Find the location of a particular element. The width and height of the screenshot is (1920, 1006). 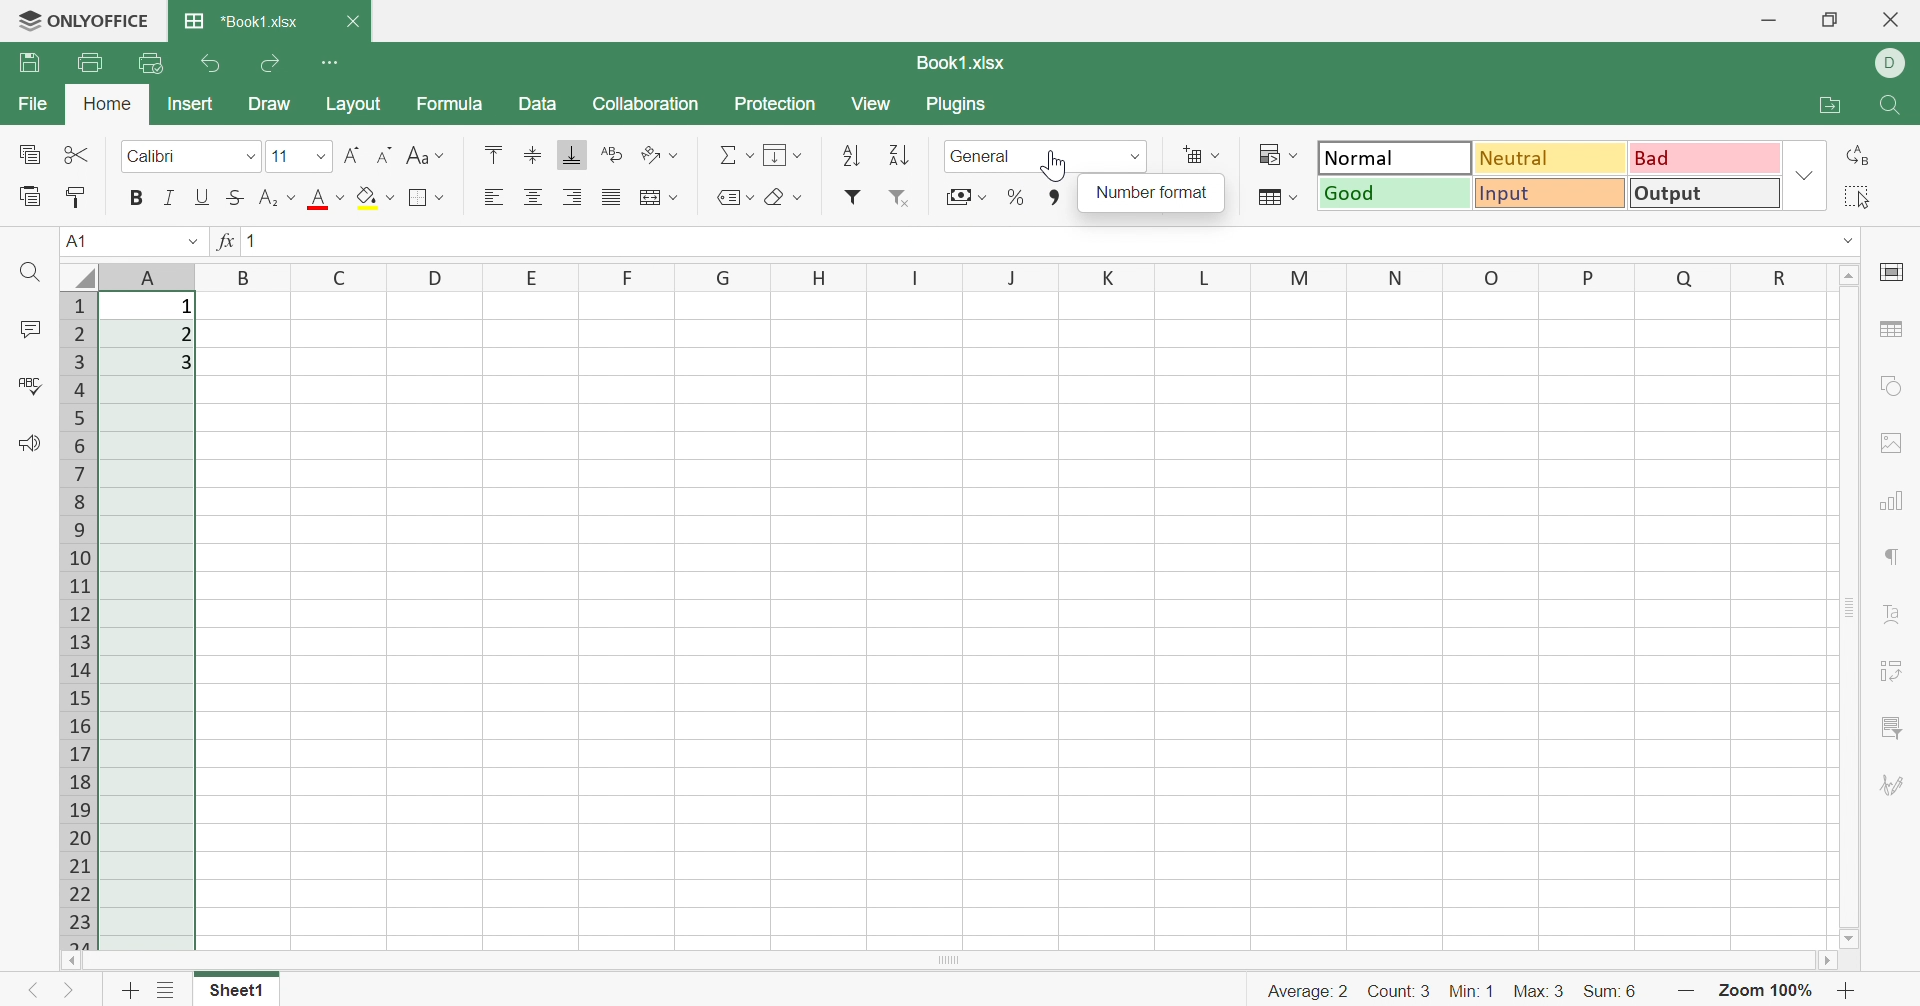

Clear is located at coordinates (781, 198).